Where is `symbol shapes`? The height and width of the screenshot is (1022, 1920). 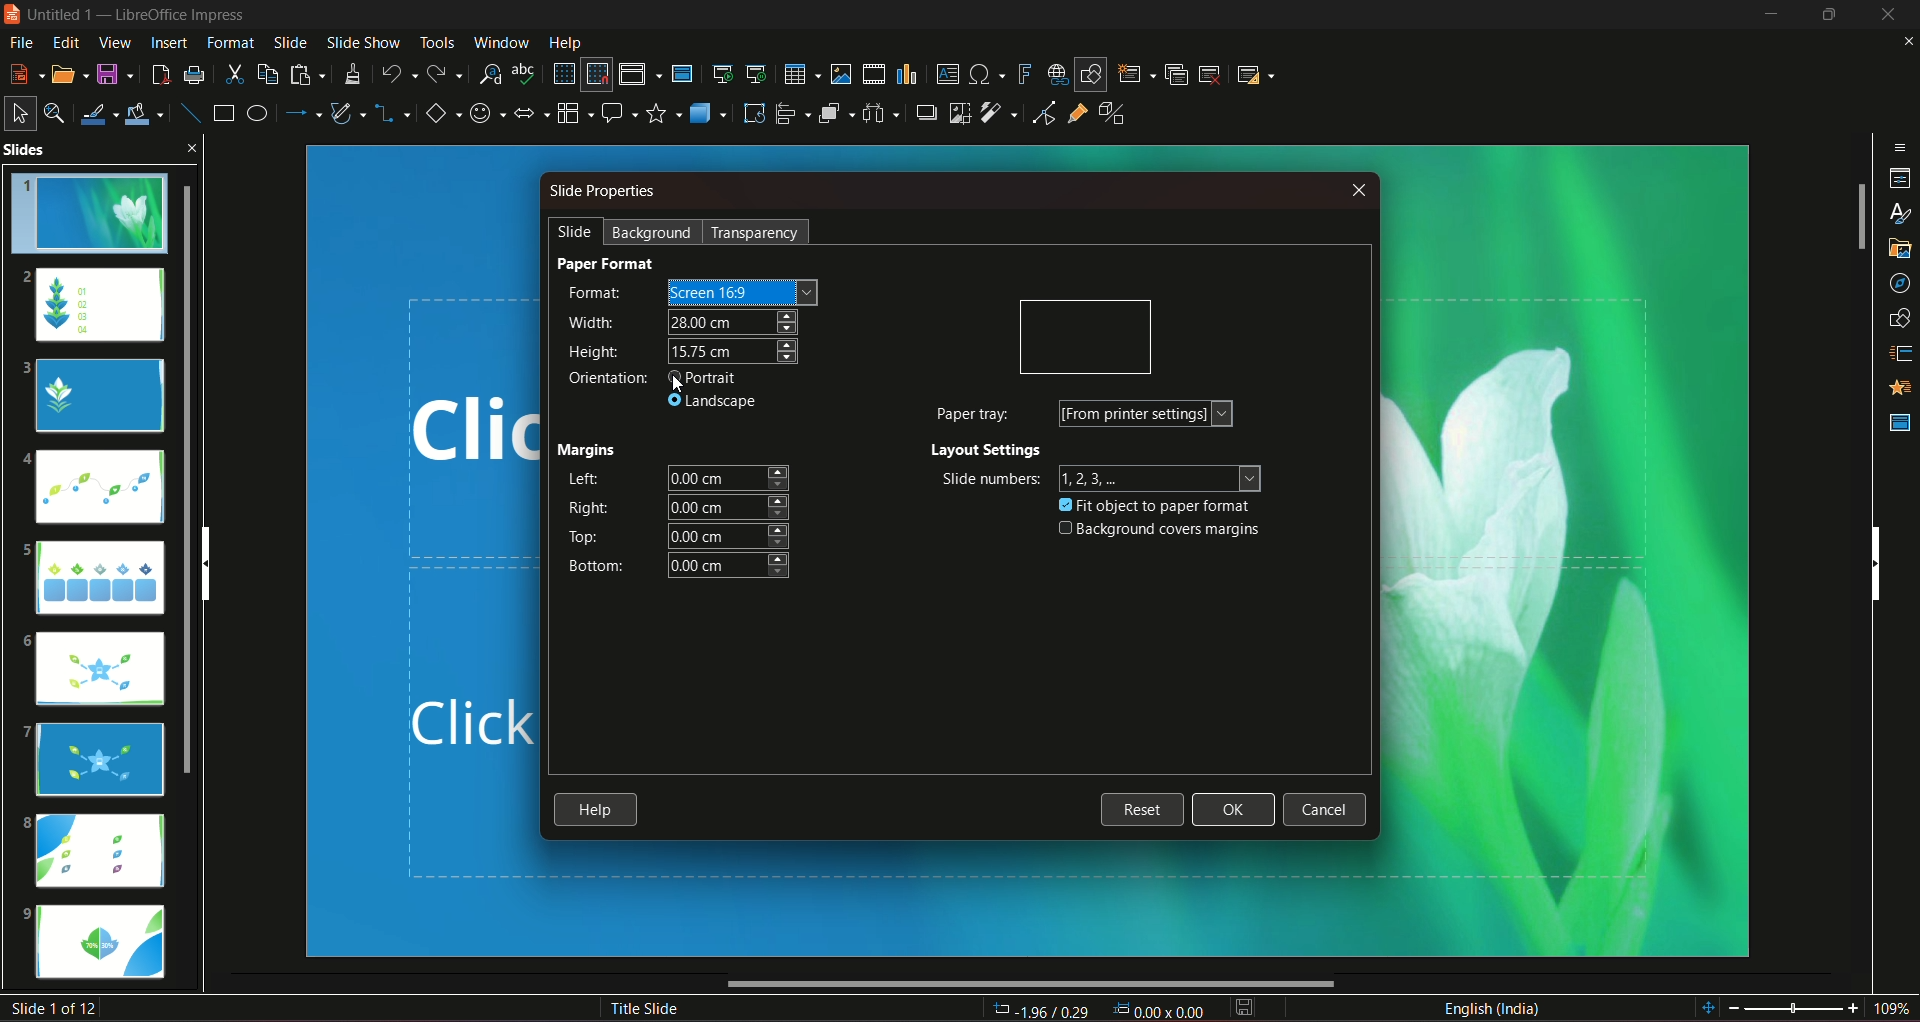
symbol shapes is located at coordinates (487, 113).